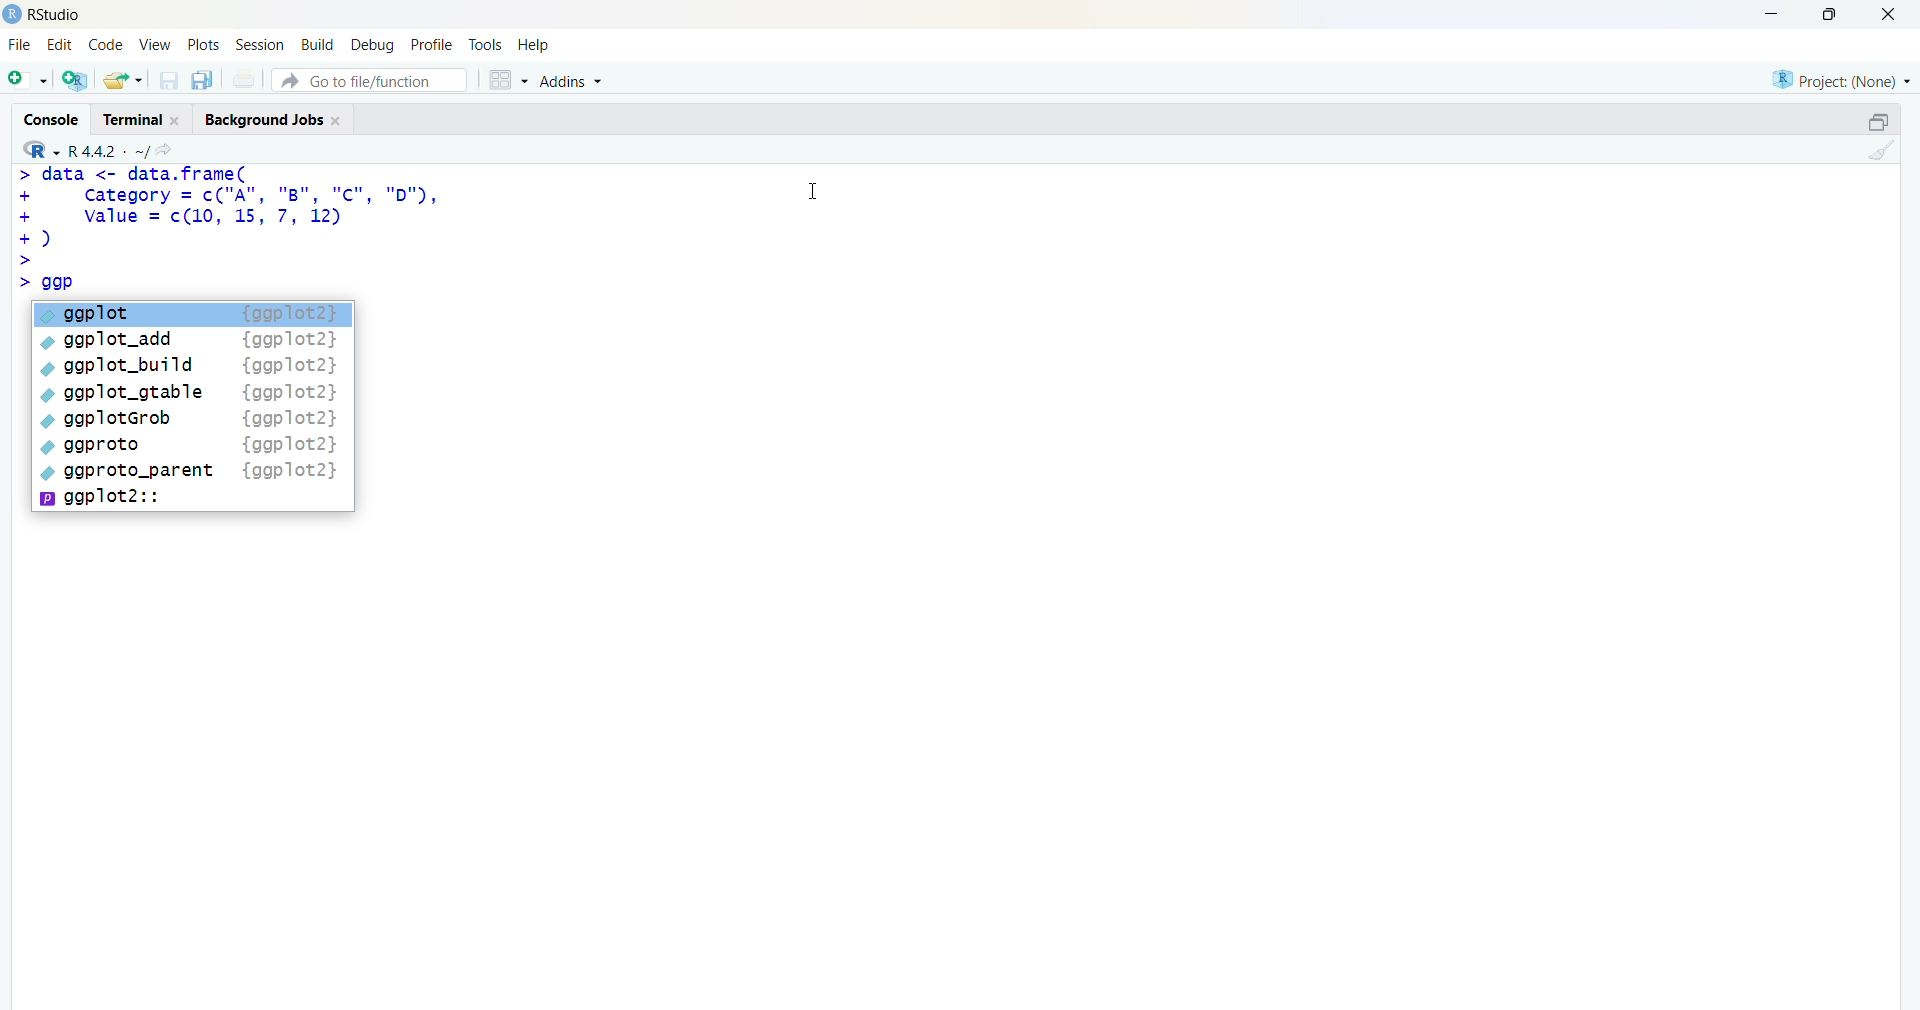  What do you see at coordinates (61, 15) in the screenshot?
I see `Rstudio` at bounding box center [61, 15].